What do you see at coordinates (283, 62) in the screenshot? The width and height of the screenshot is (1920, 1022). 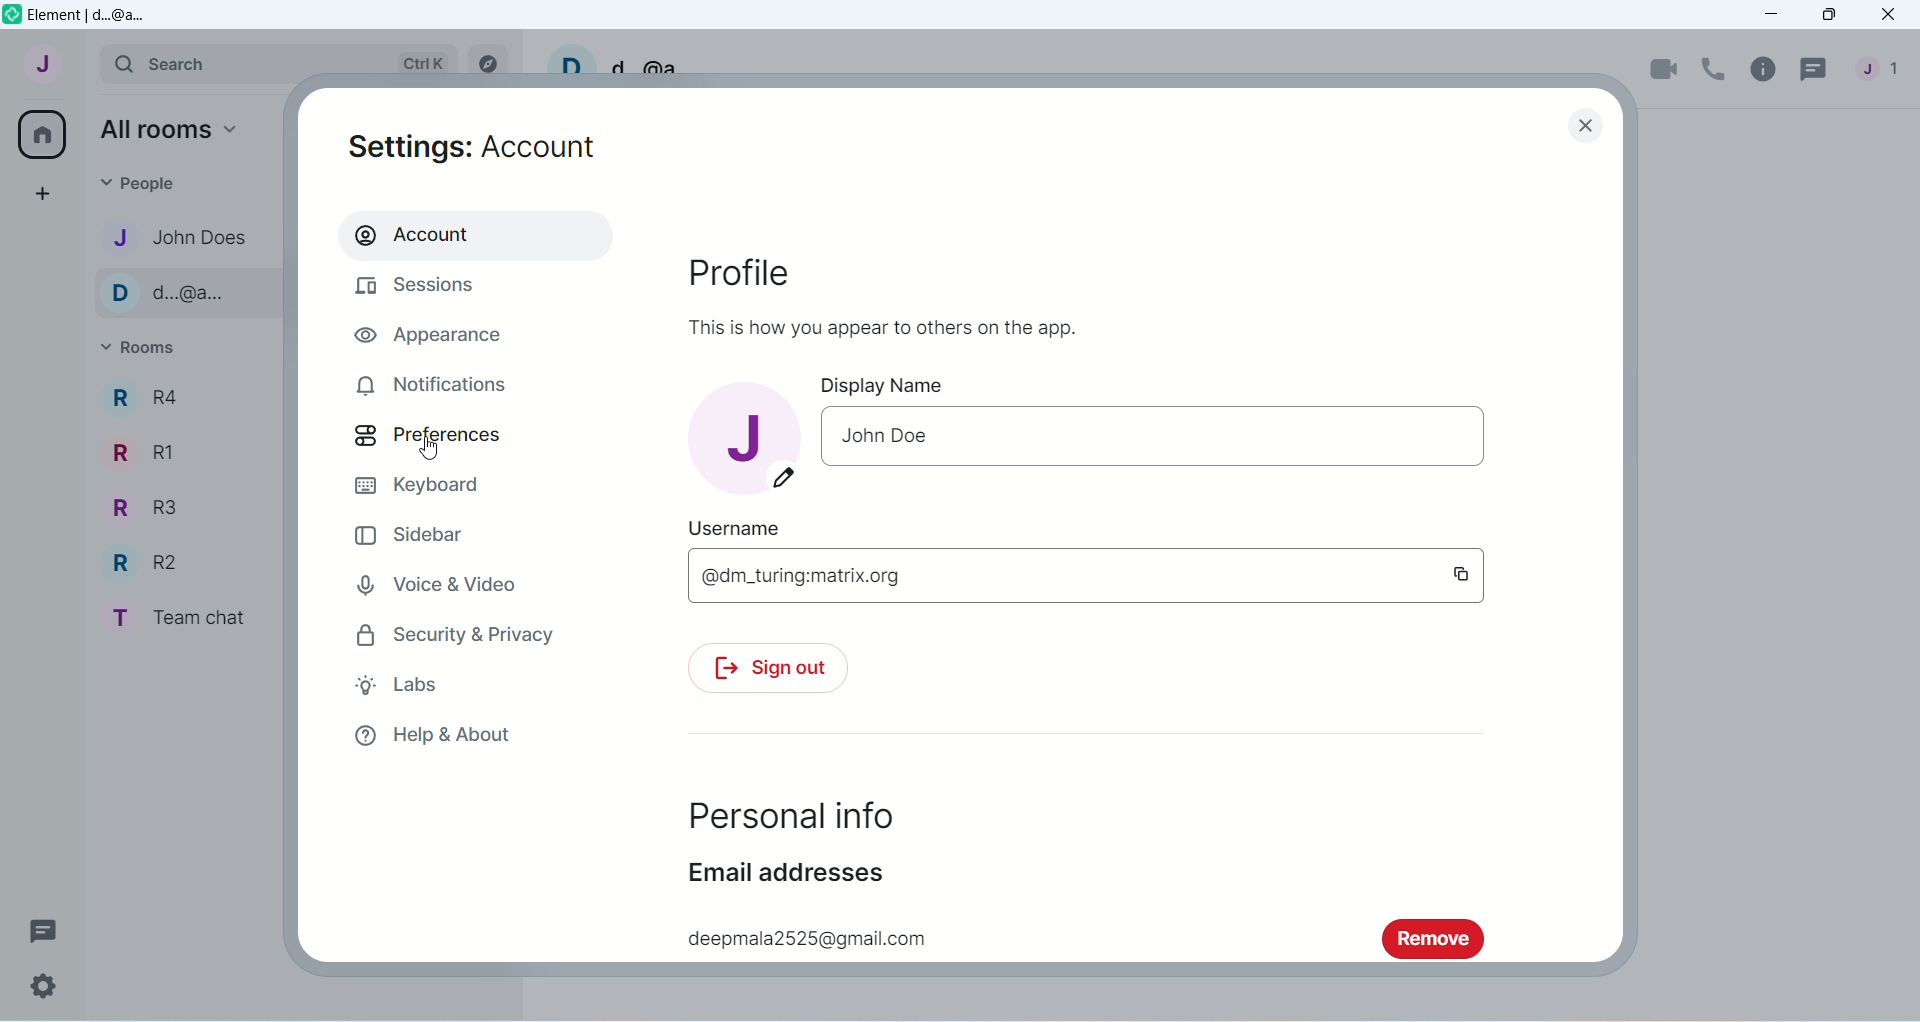 I see `Search bar` at bounding box center [283, 62].